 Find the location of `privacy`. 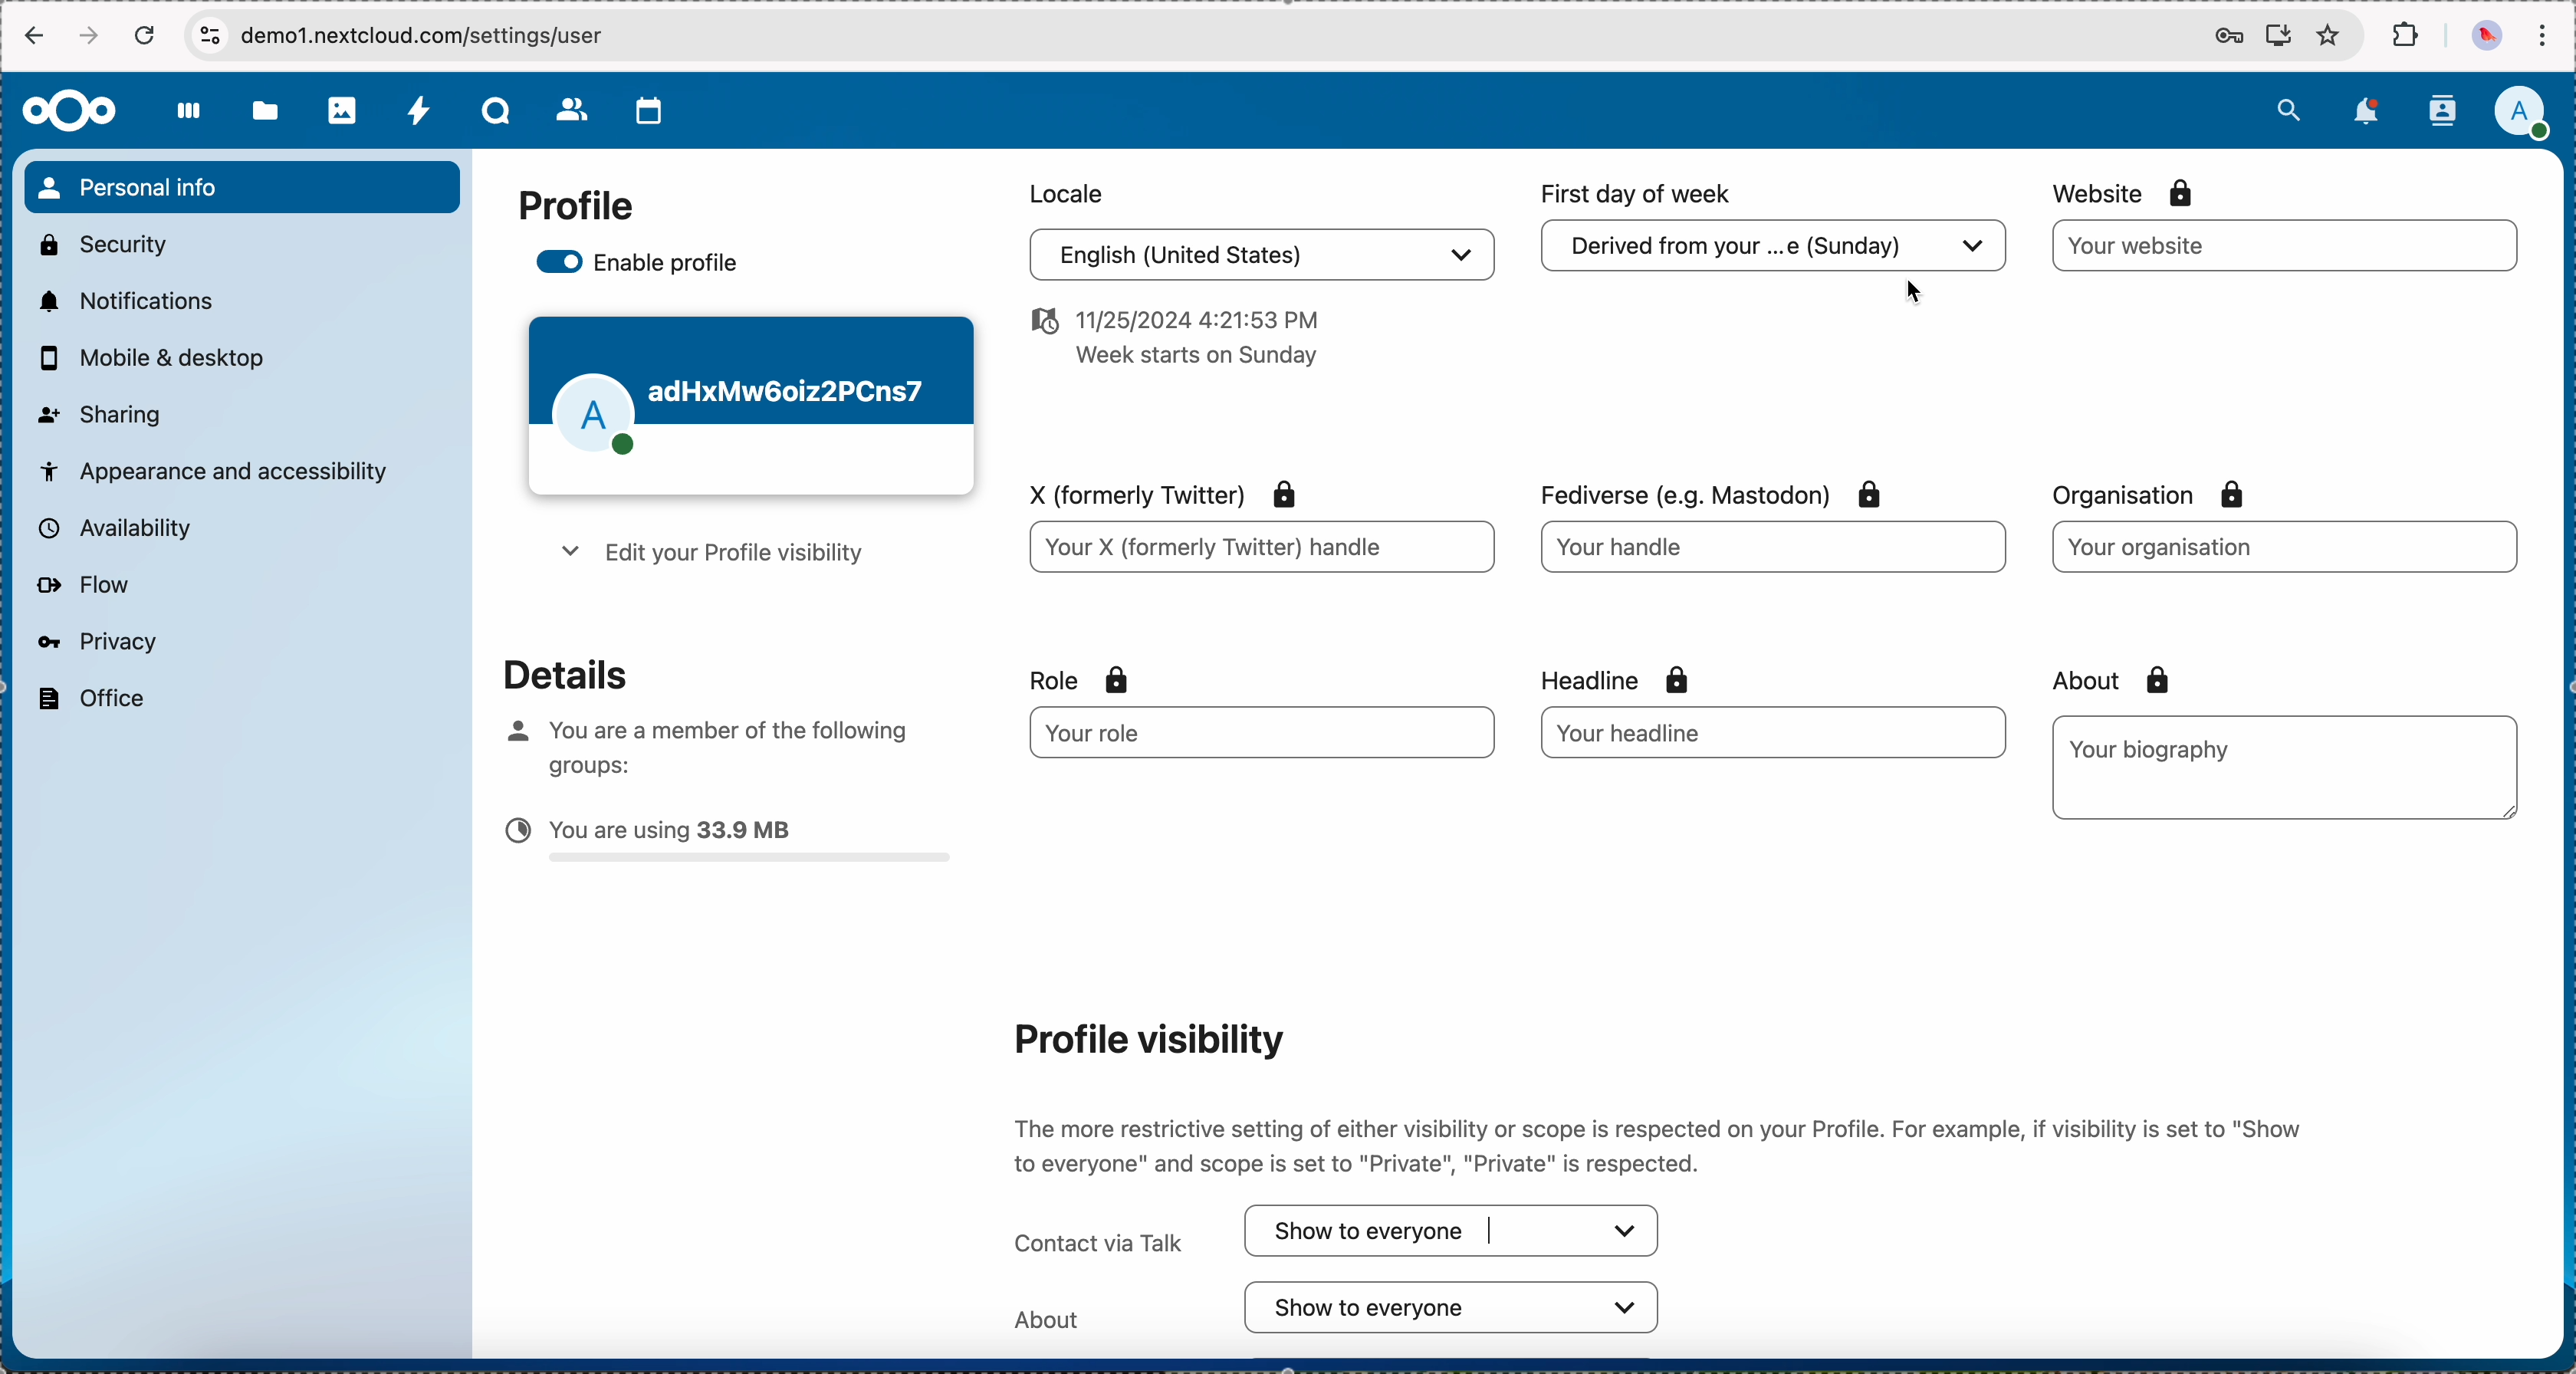

privacy is located at coordinates (95, 641).